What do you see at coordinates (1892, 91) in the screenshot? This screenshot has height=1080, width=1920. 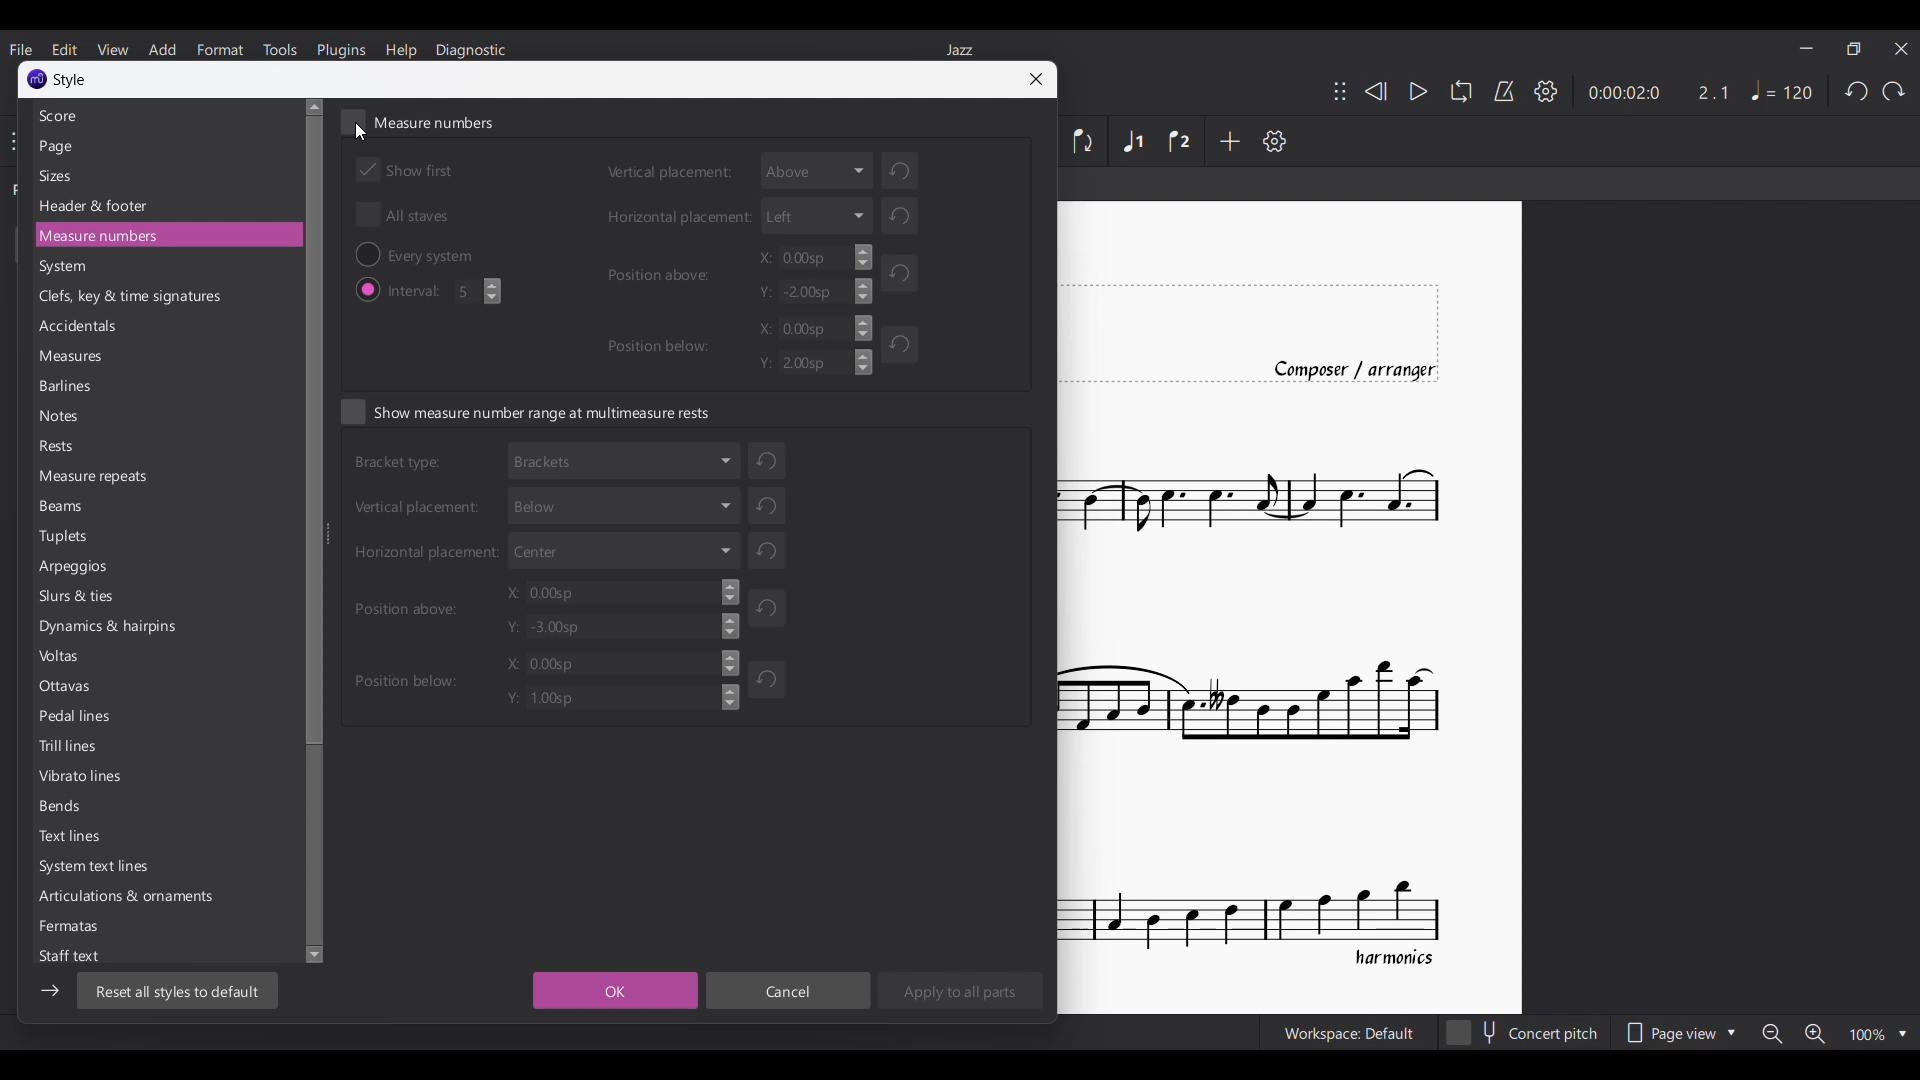 I see `Redo` at bounding box center [1892, 91].